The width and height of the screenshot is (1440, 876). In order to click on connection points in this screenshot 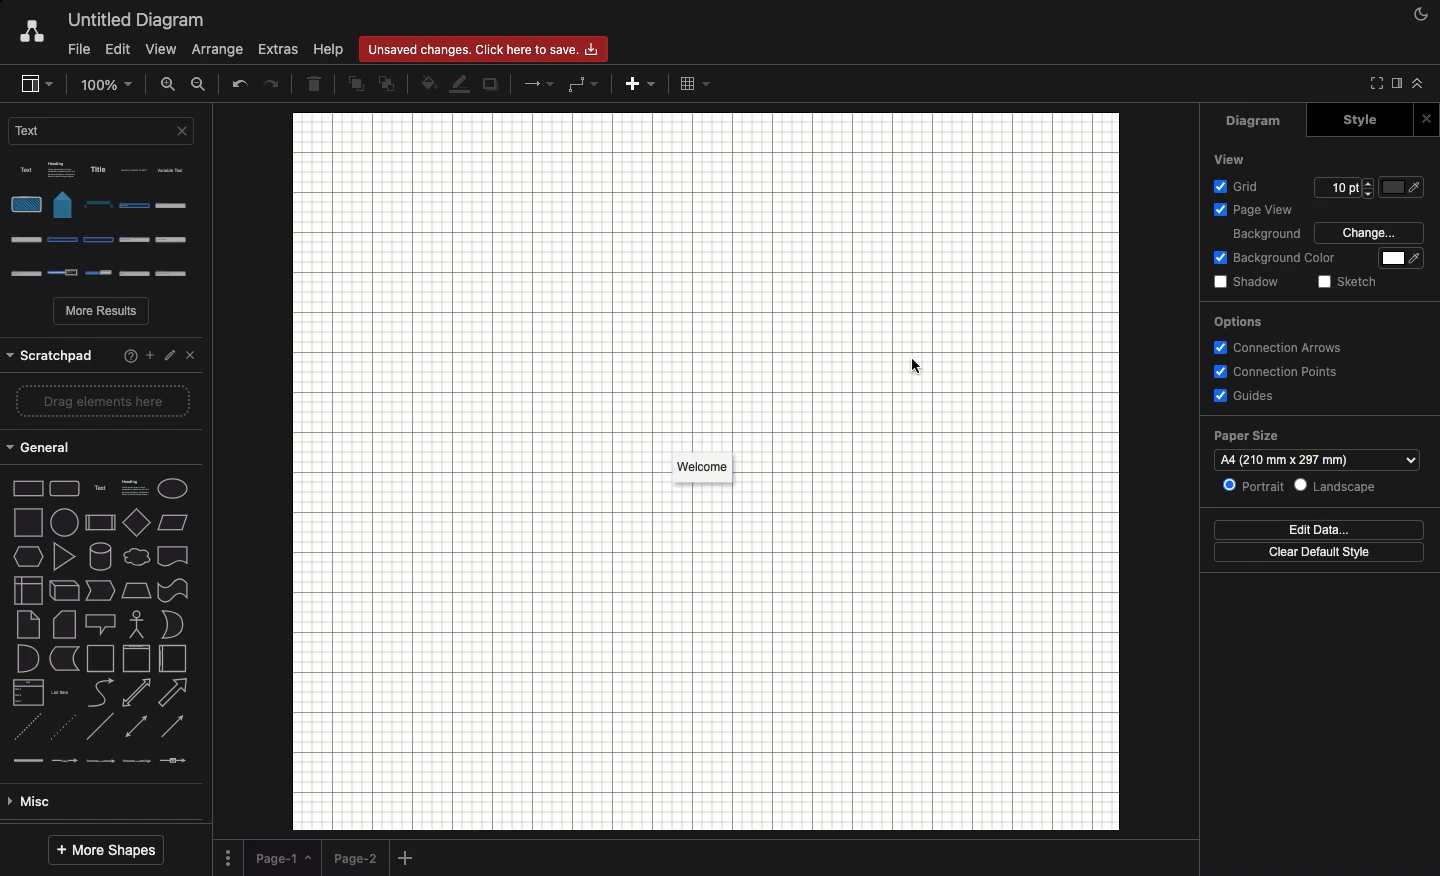, I will do `click(1297, 369)`.